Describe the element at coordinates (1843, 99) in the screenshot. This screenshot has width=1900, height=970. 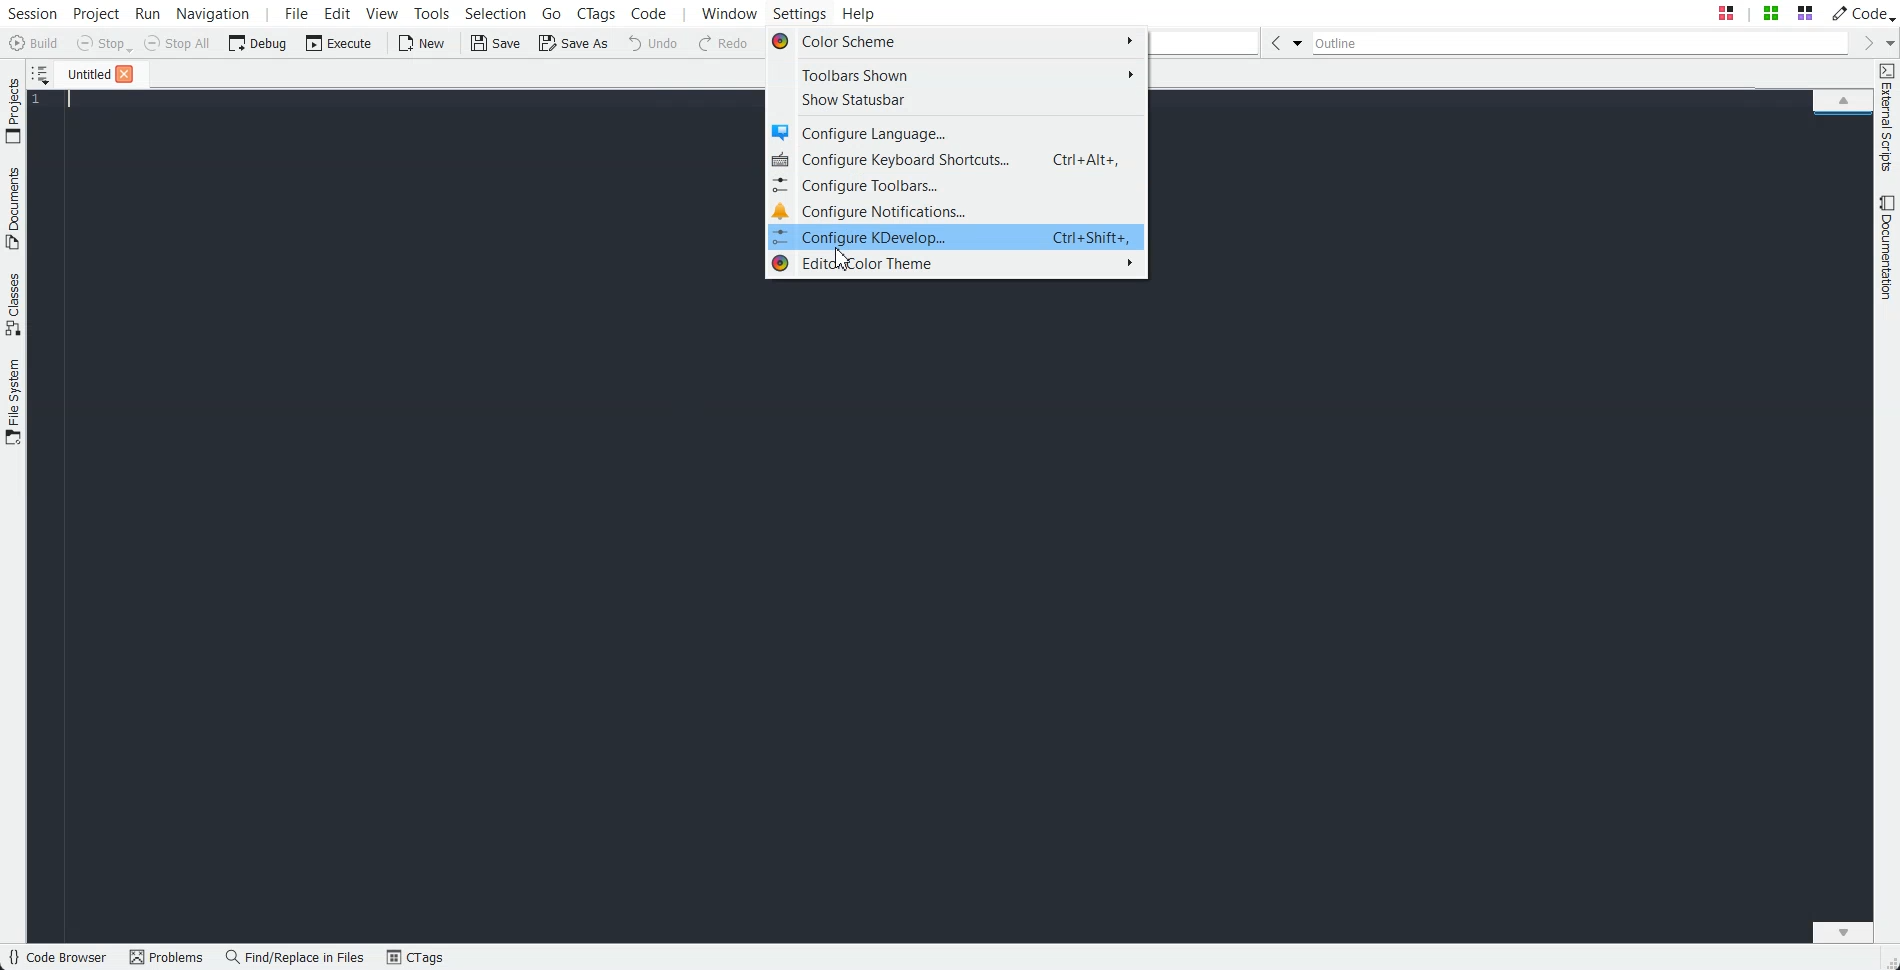
I see `Scroll up` at that location.